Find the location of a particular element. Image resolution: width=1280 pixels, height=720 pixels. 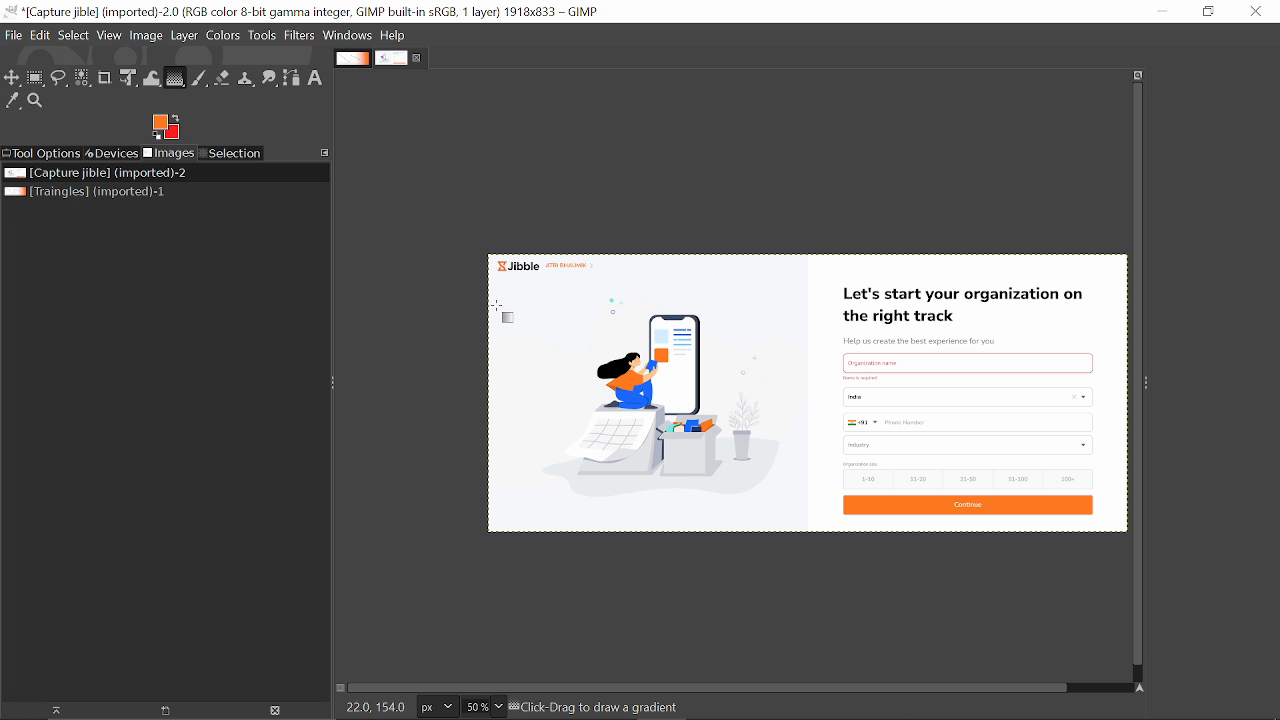

Layer is located at coordinates (185, 36).